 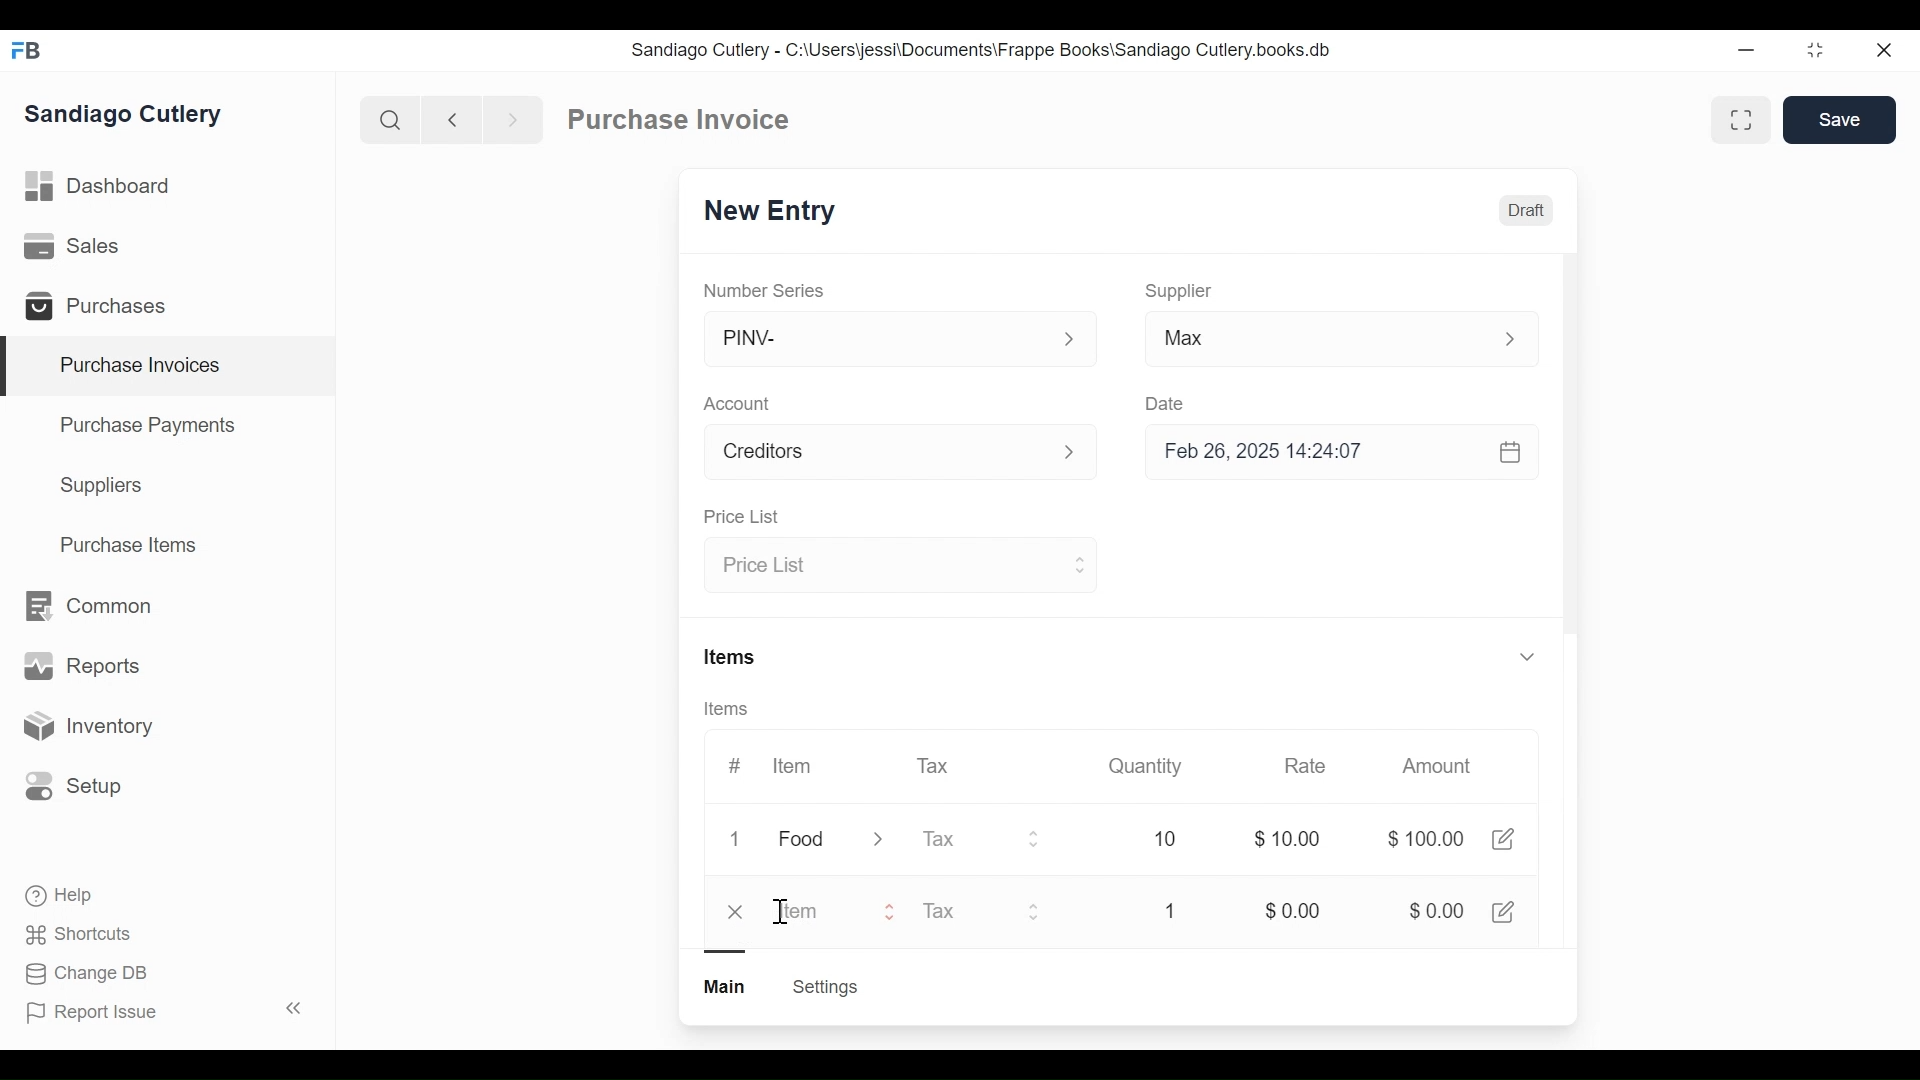 I want to click on Item, so click(x=790, y=766).